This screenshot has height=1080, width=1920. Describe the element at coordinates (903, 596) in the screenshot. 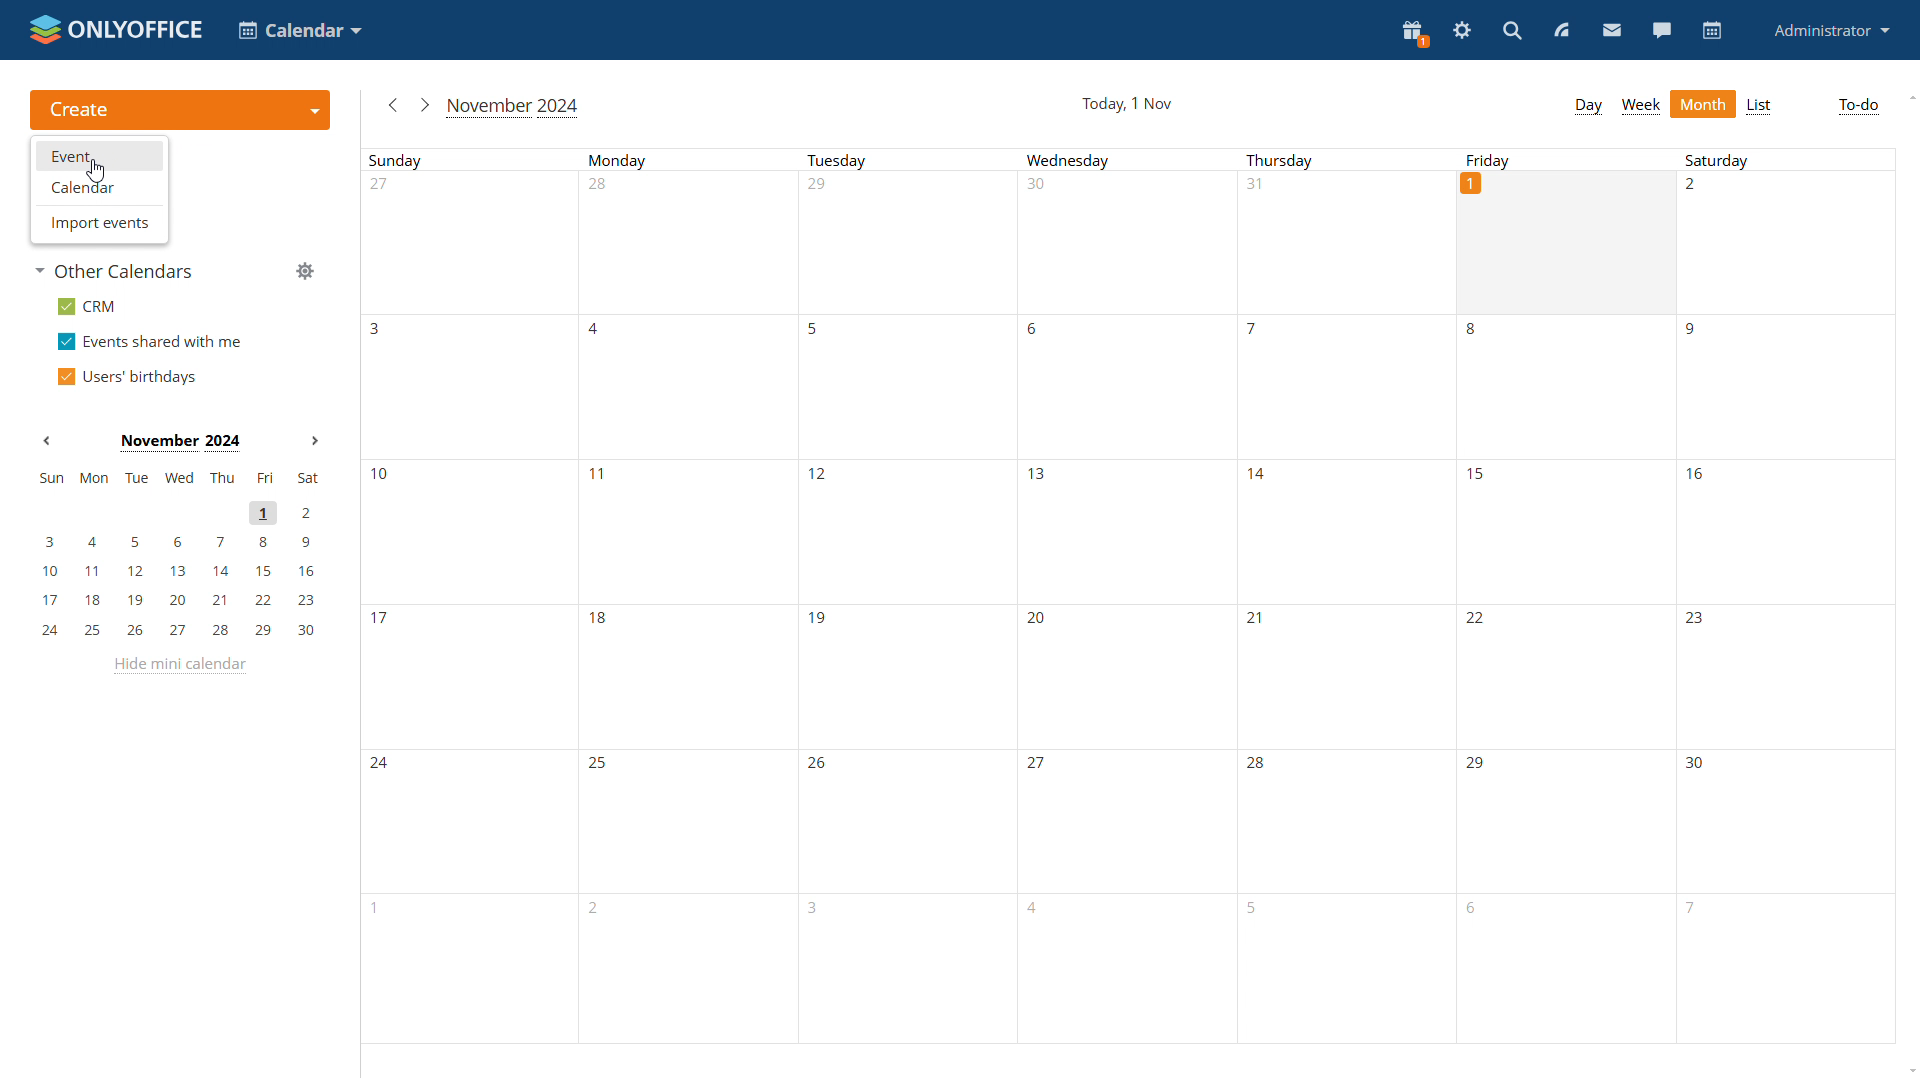

I see `Tuesday` at that location.